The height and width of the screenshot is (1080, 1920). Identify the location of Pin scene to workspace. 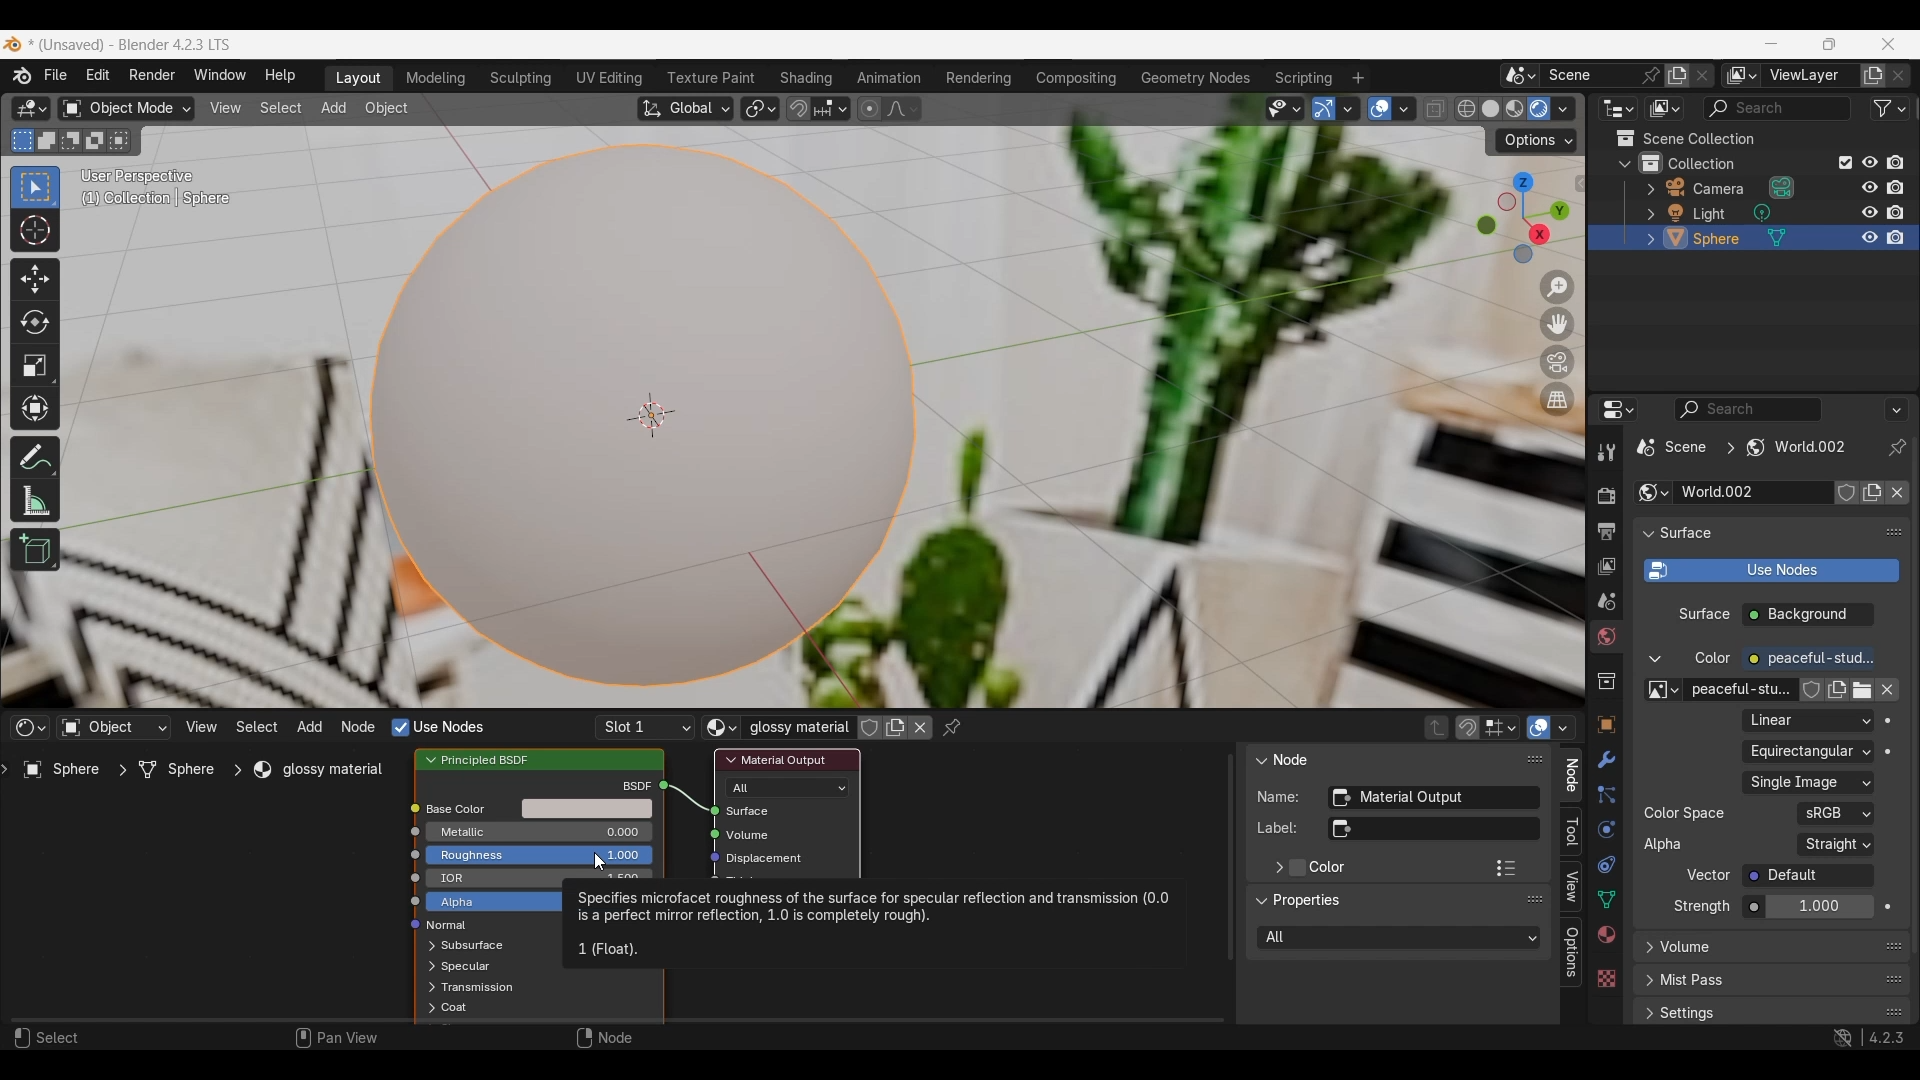
(1650, 76).